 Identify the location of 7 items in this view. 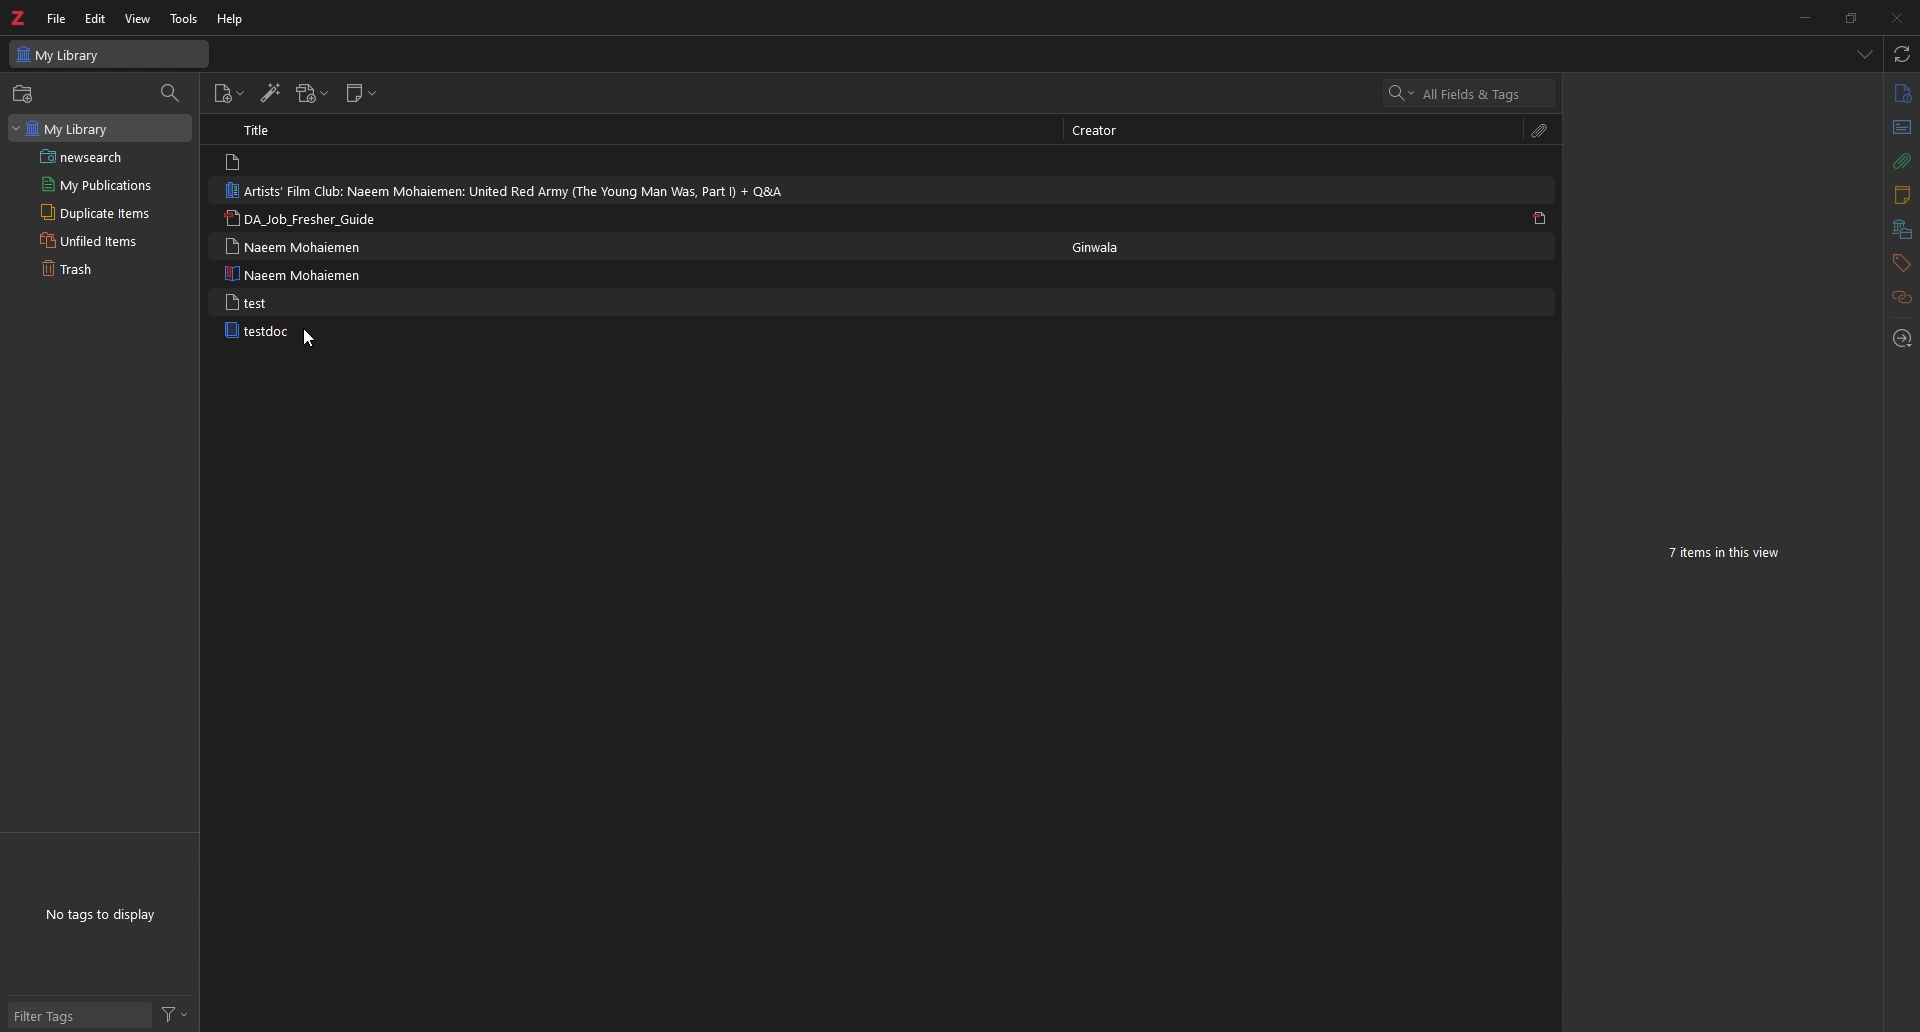
(1710, 551).